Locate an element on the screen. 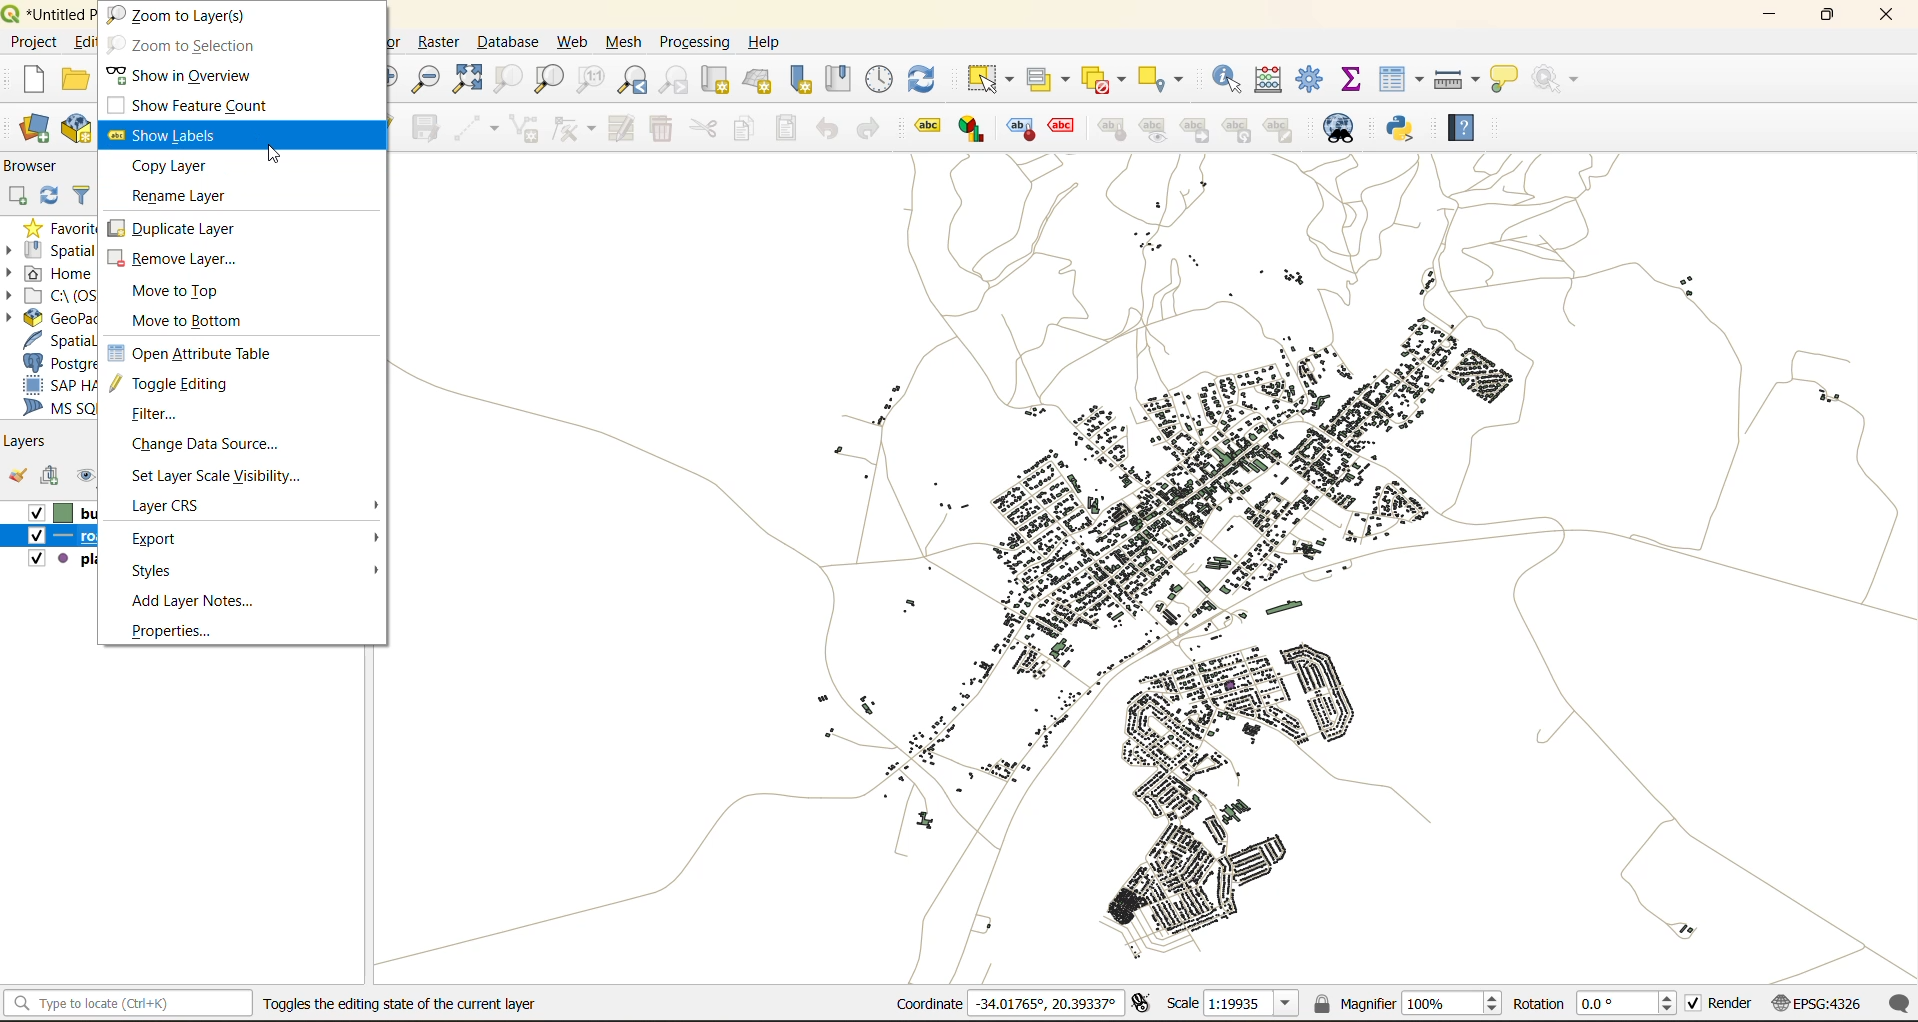  zoom next is located at coordinates (676, 80).